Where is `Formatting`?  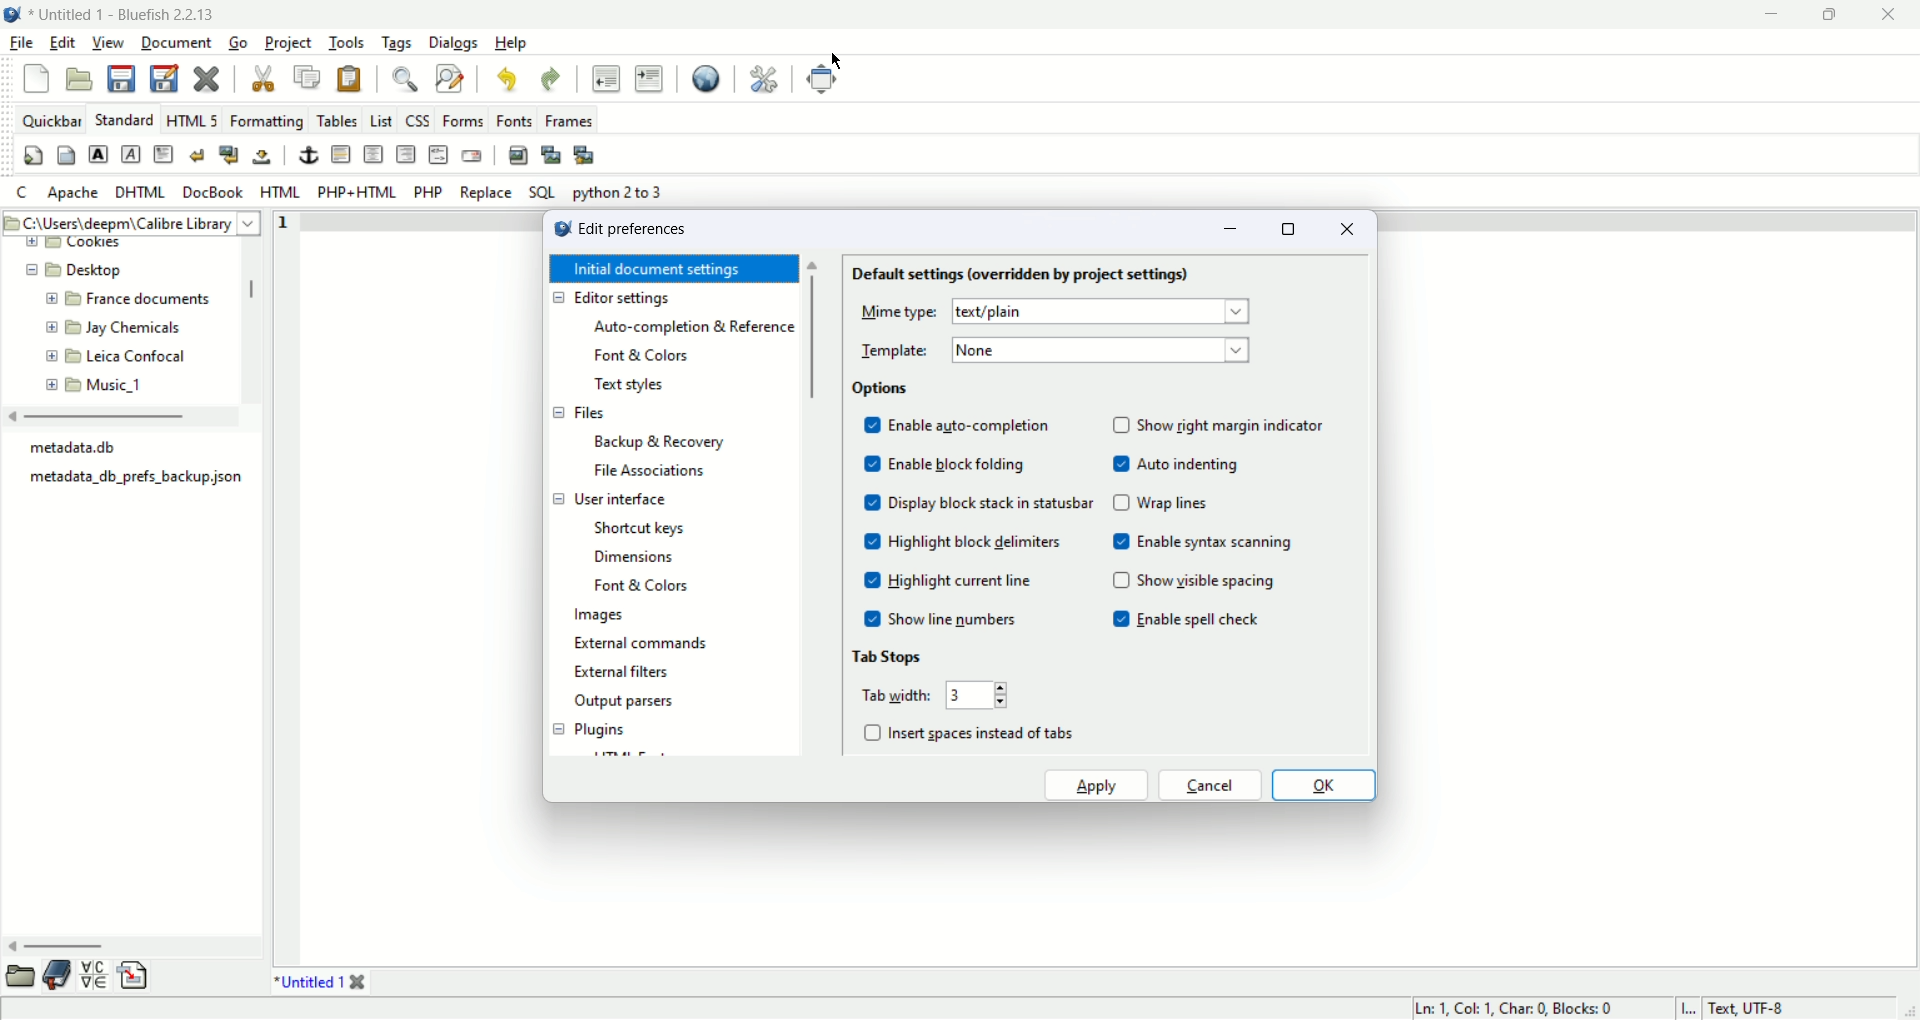 Formatting is located at coordinates (267, 121).